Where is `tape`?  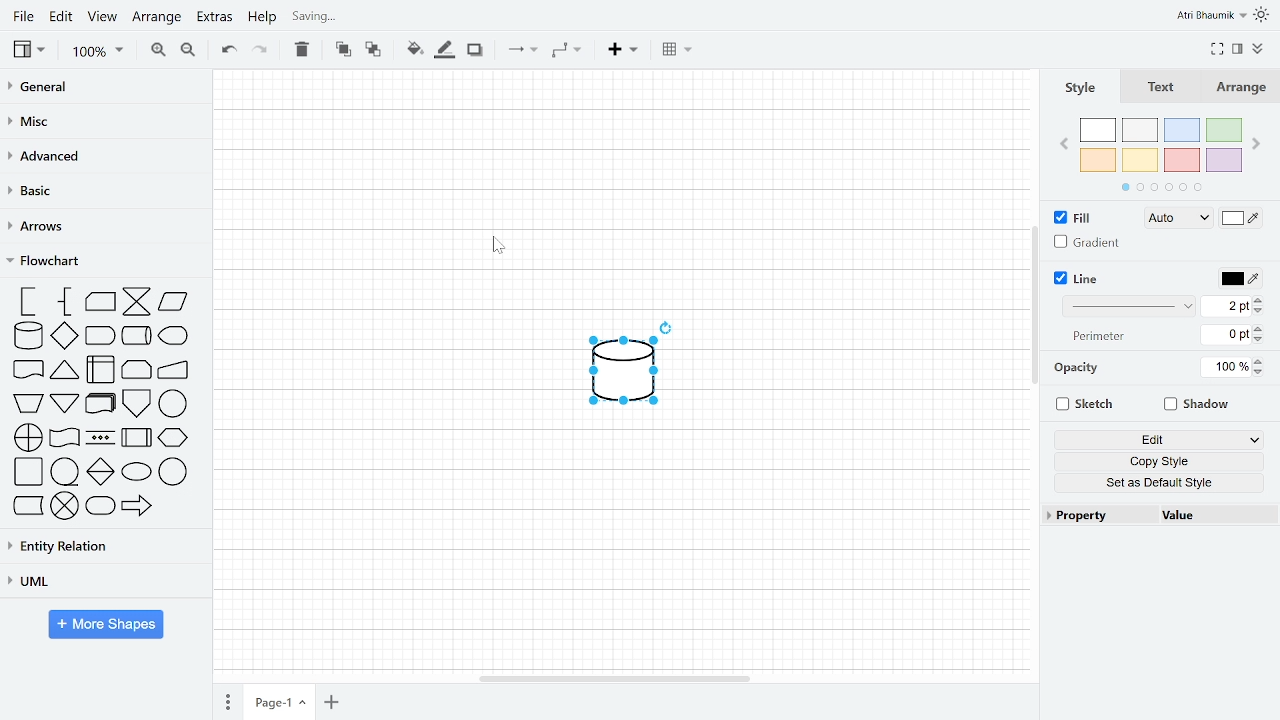 tape is located at coordinates (64, 439).